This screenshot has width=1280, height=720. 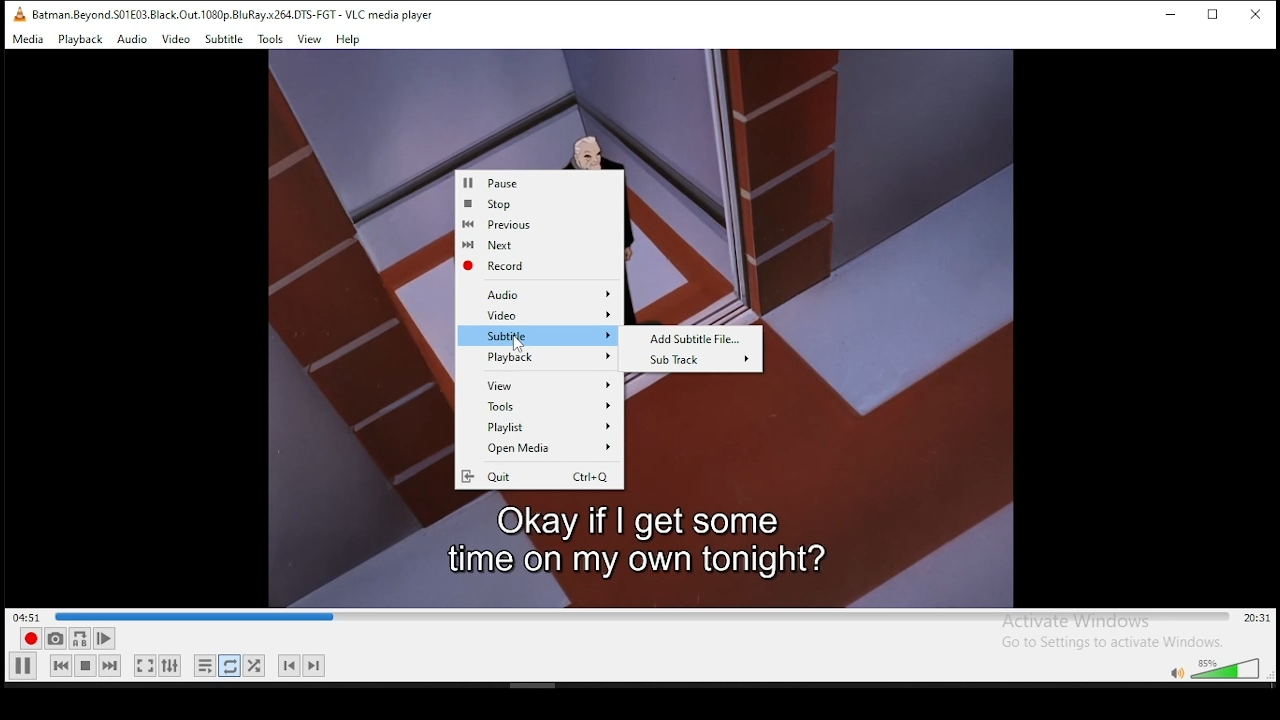 I want to click on Add Subtitle File..., so click(x=698, y=337).